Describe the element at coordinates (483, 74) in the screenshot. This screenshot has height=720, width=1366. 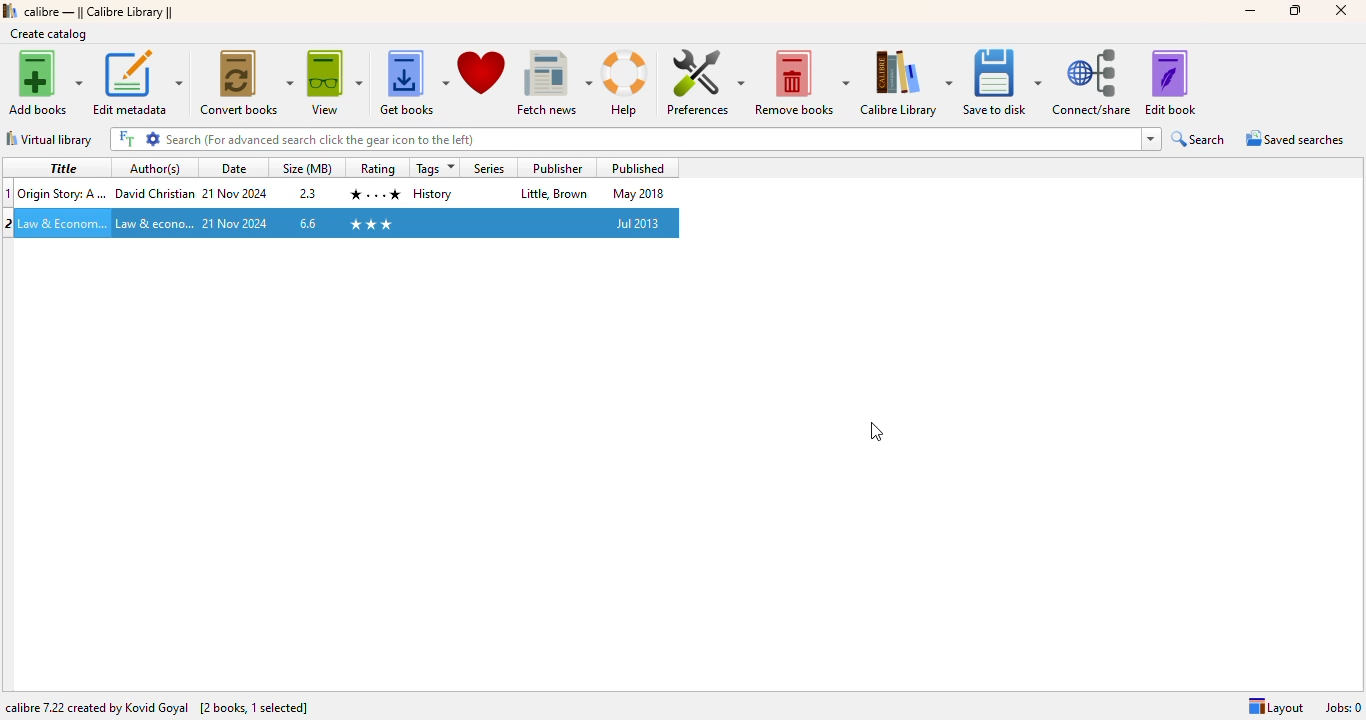
I see `donate to support calibre` at that location.